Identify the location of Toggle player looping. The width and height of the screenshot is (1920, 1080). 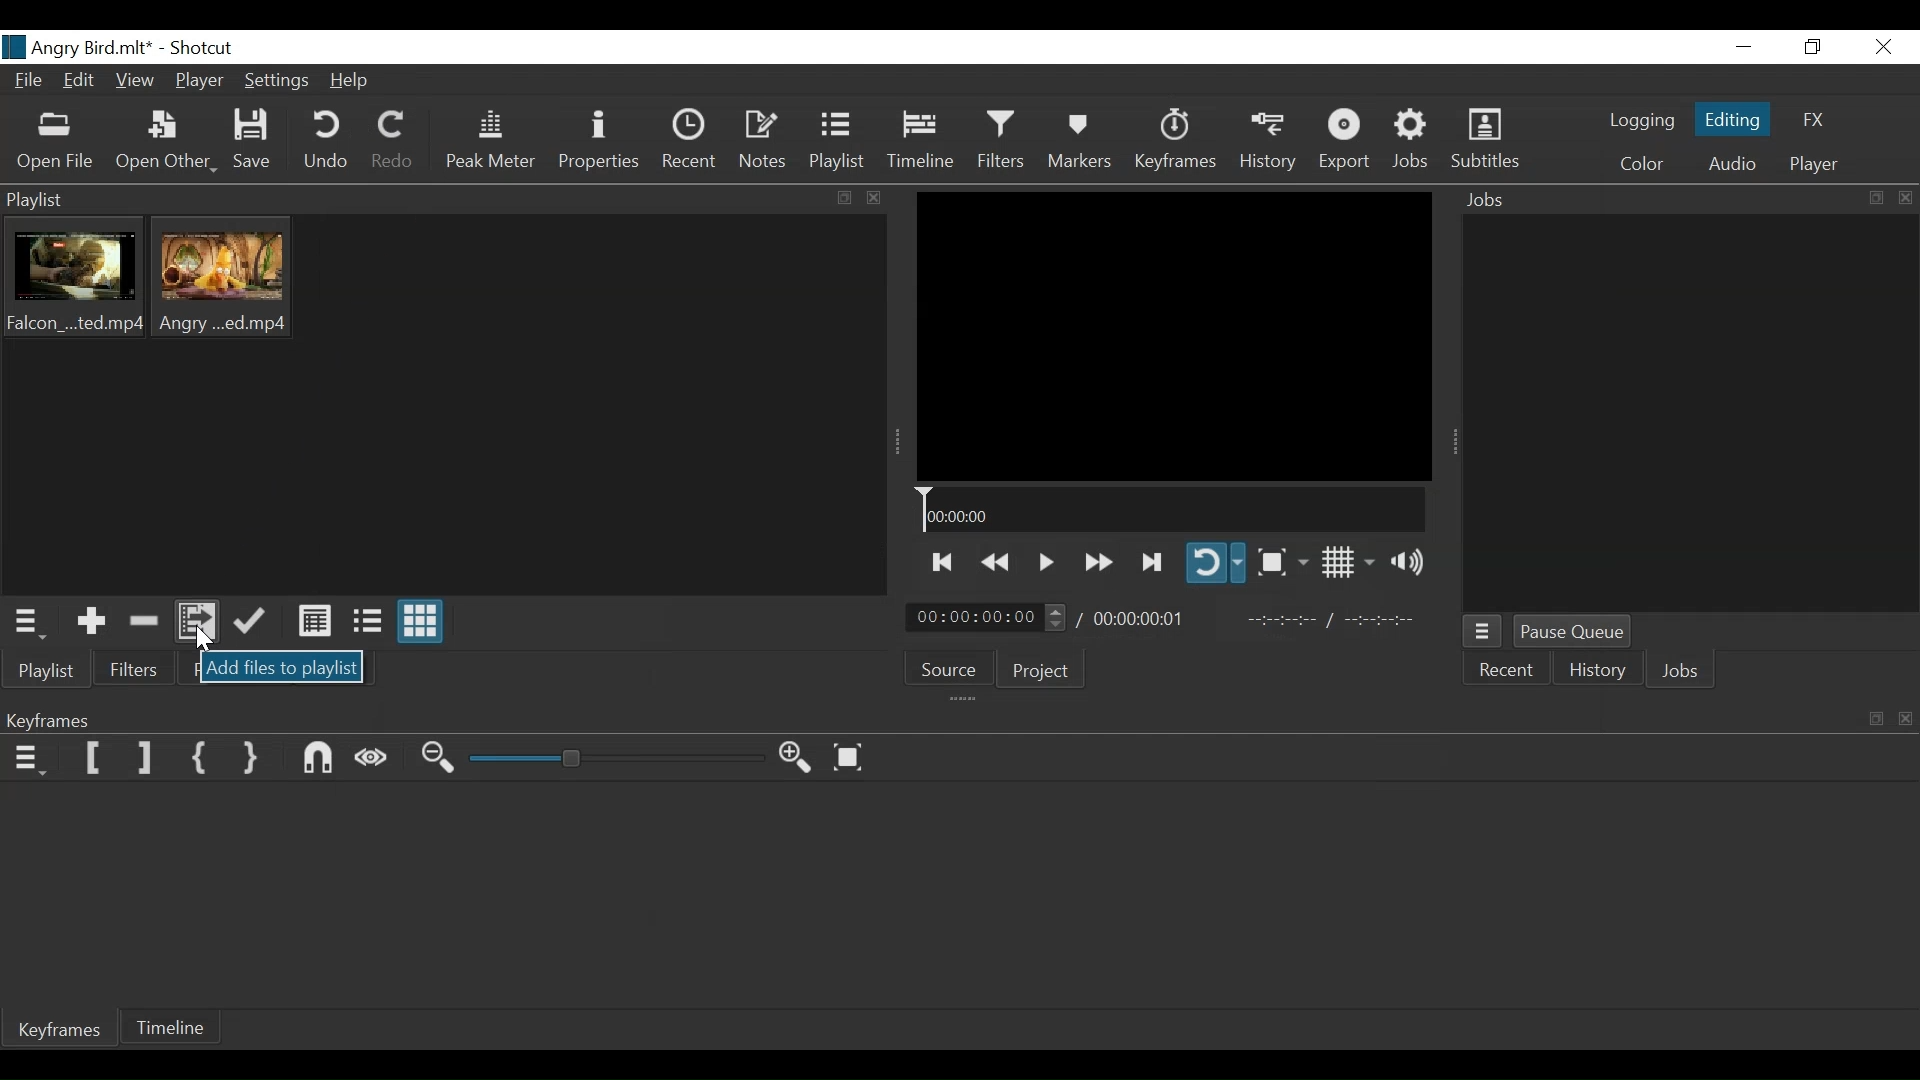
(1215, 561).